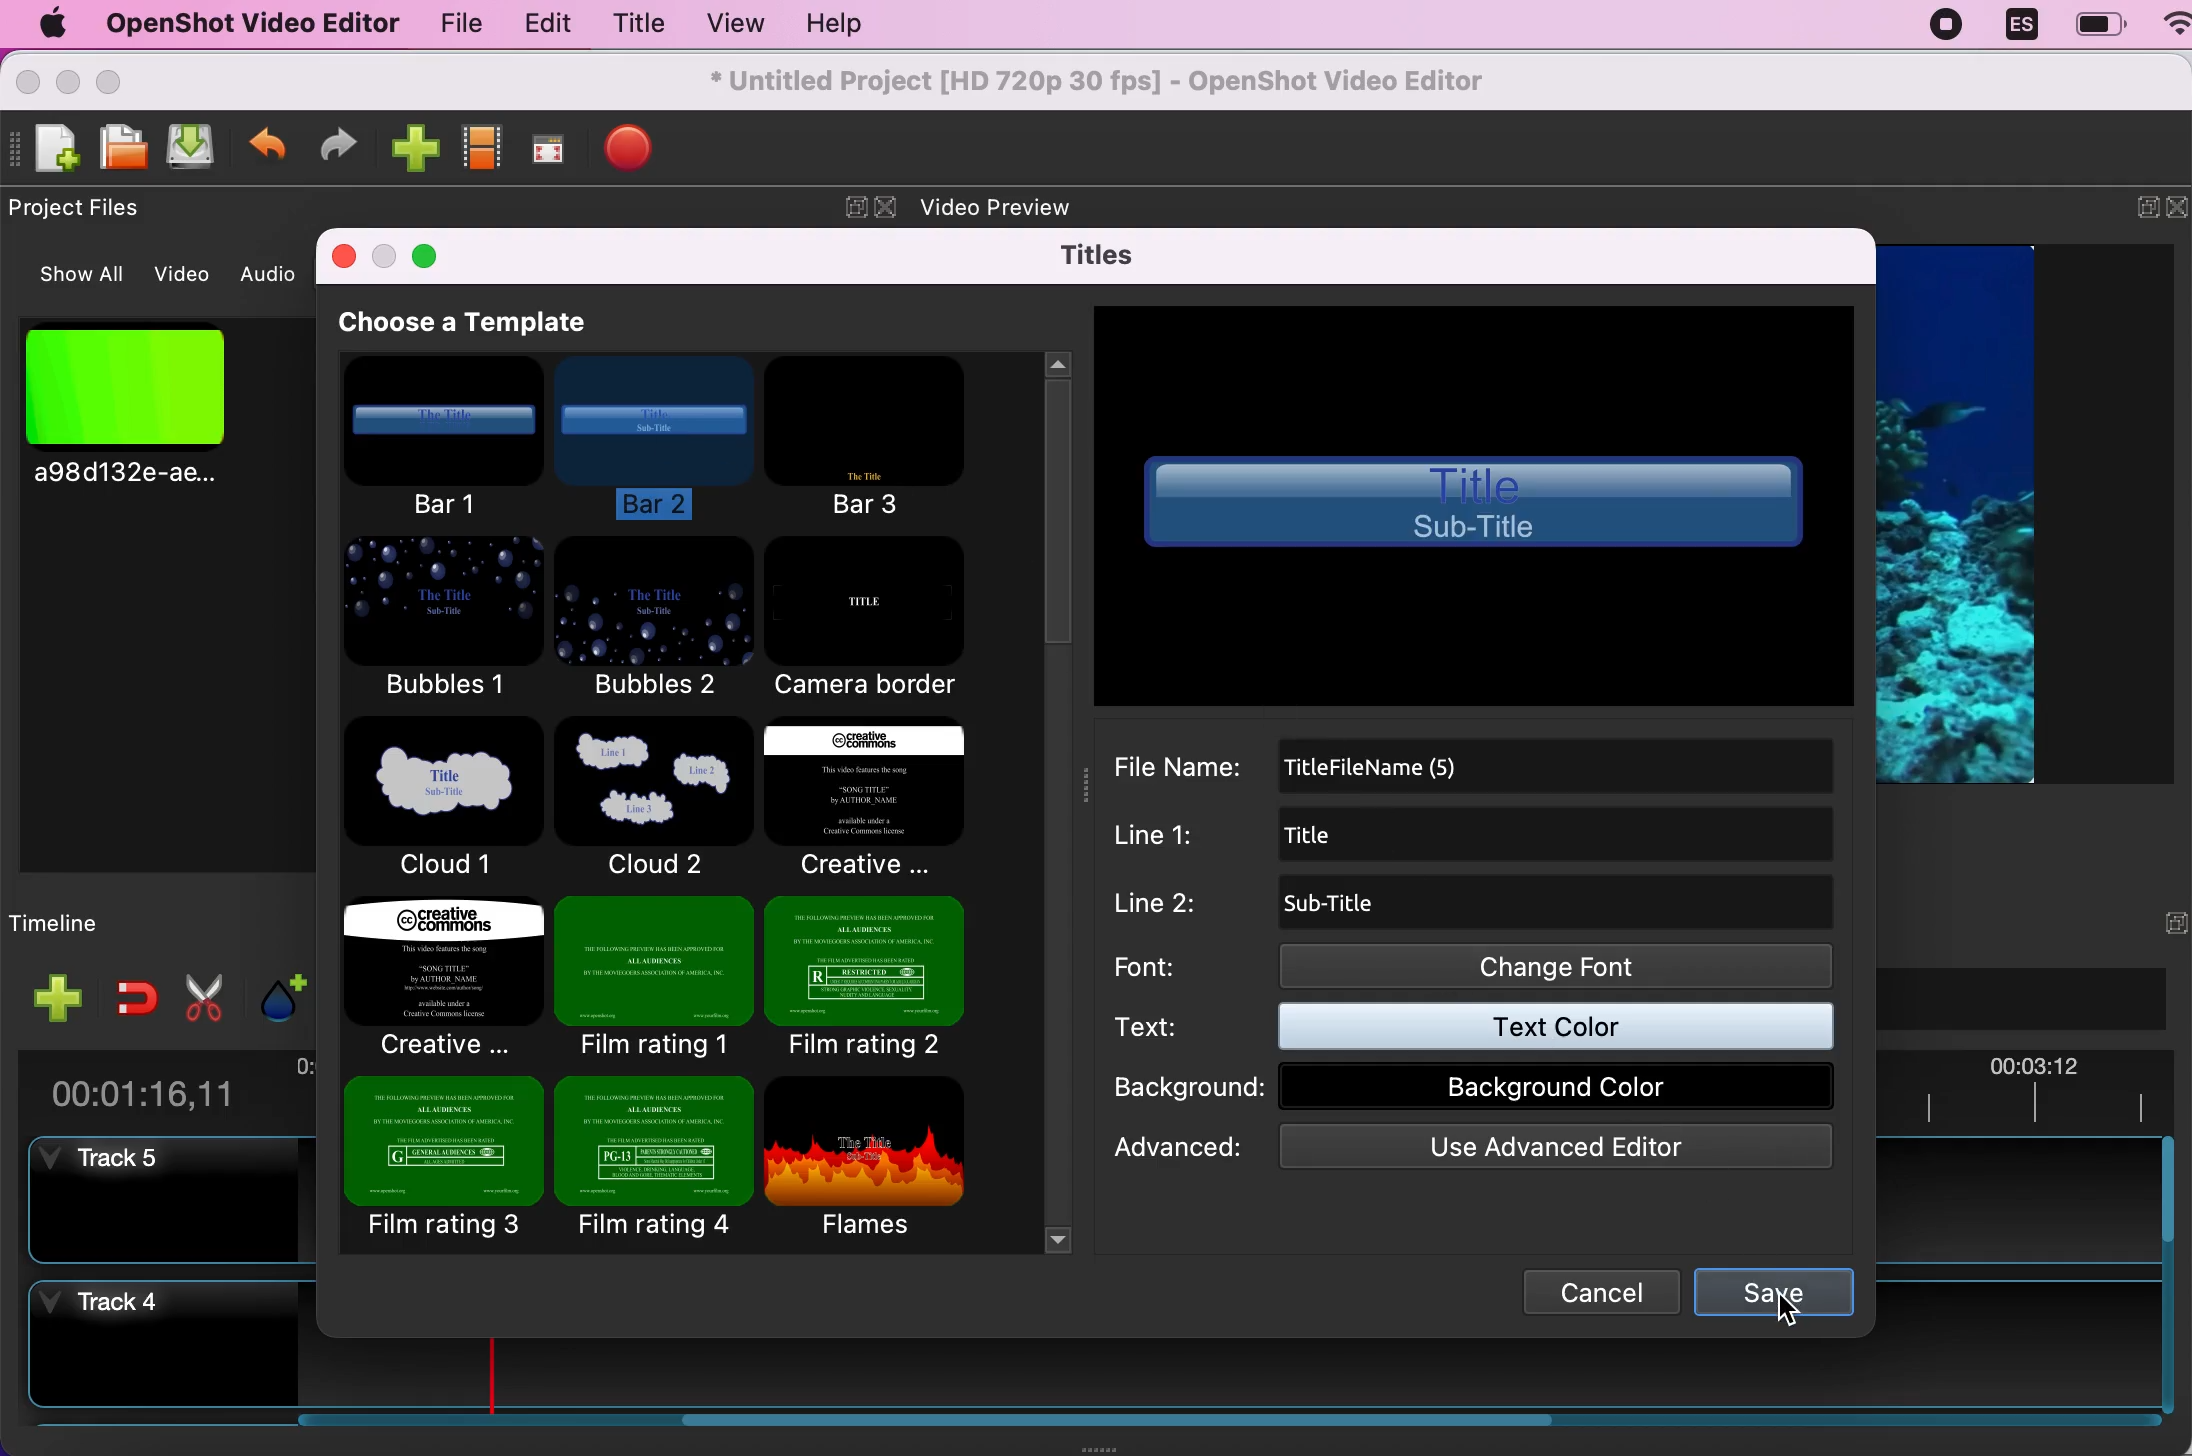 Image resolution: width=2192 pixels, height=1456 pixels. I want to click on line 1, so click(1482, 834).